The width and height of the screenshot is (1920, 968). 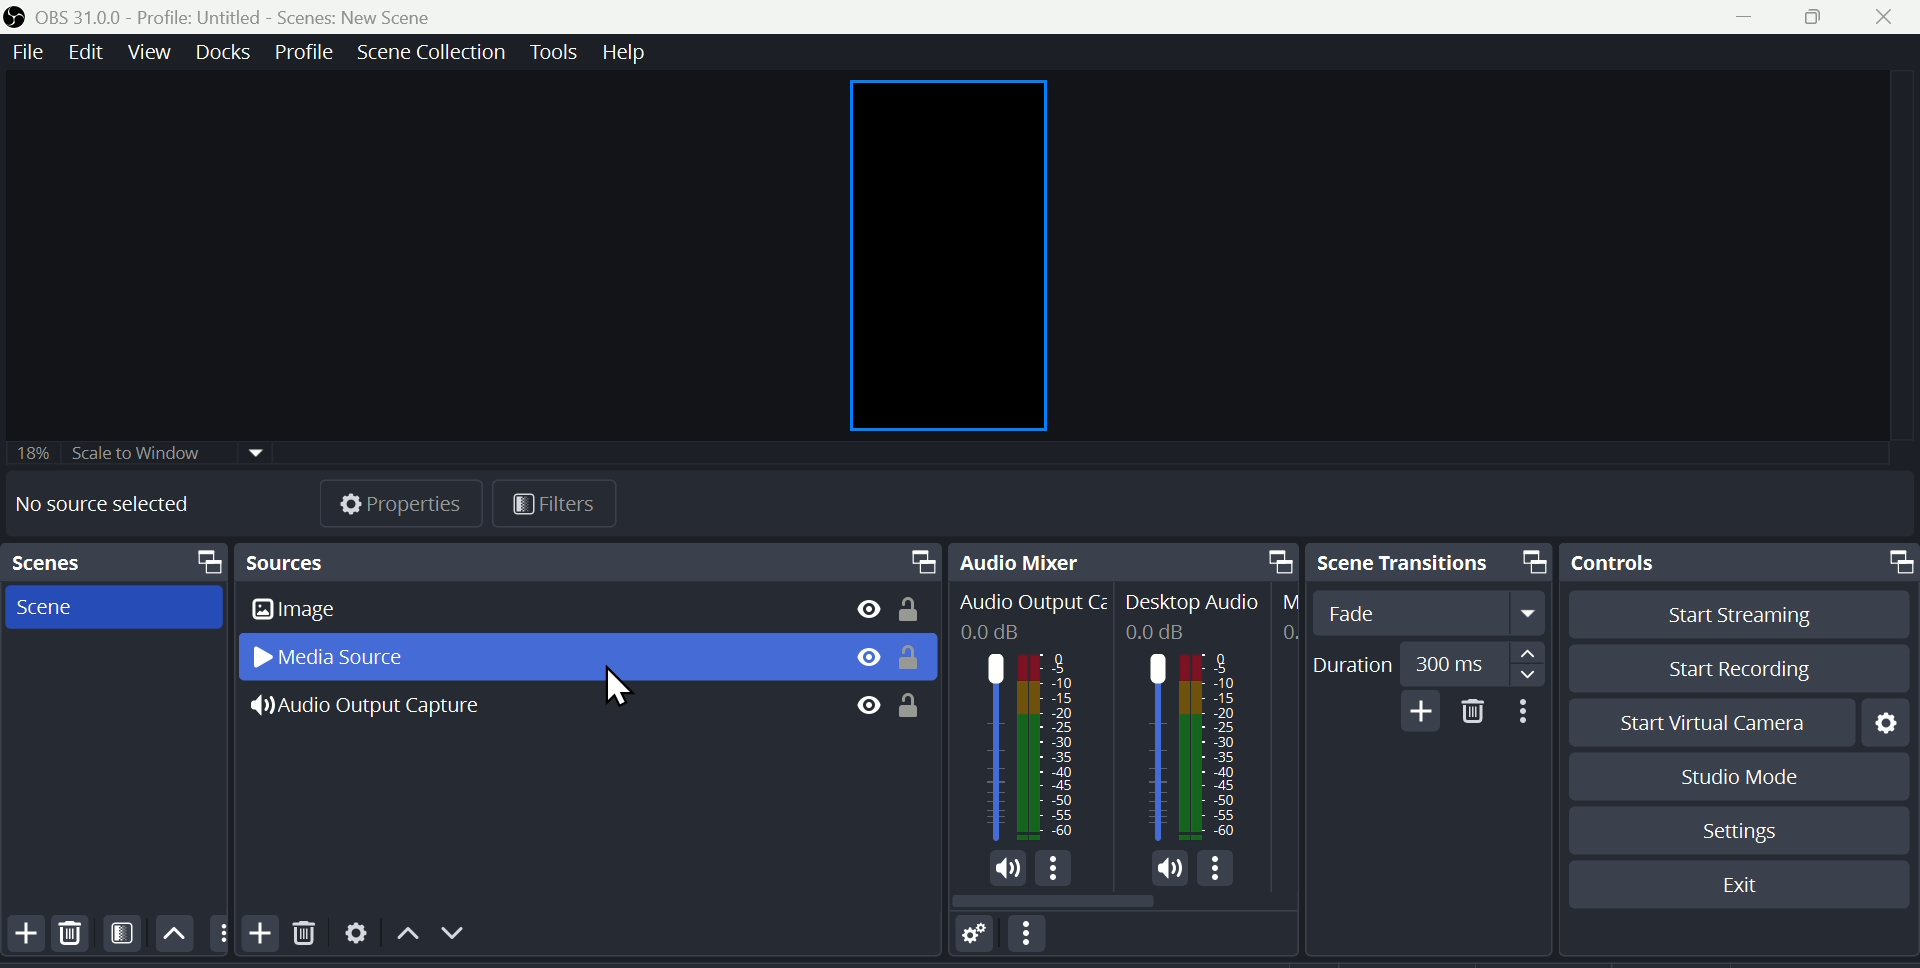 What do you see at coordinates (1434, 613) in the screenshot?
I see `fade` at bounding box center [1434, 613].